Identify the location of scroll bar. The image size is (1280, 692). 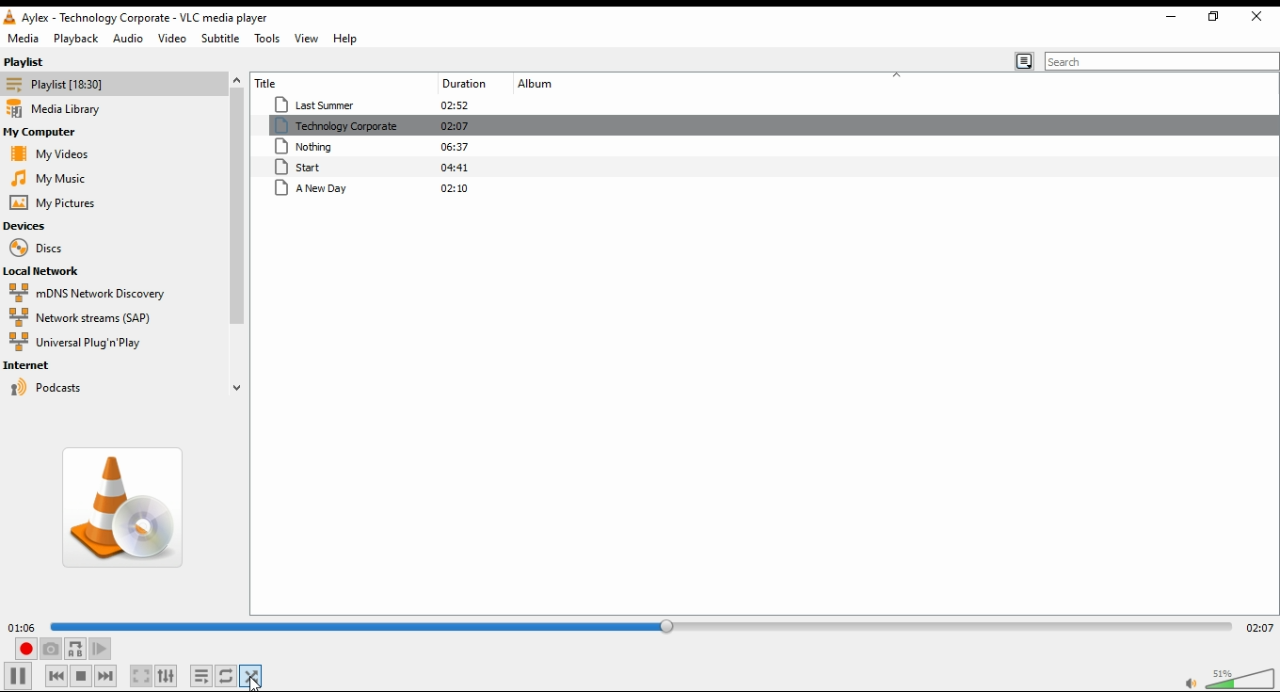
(236, 234).